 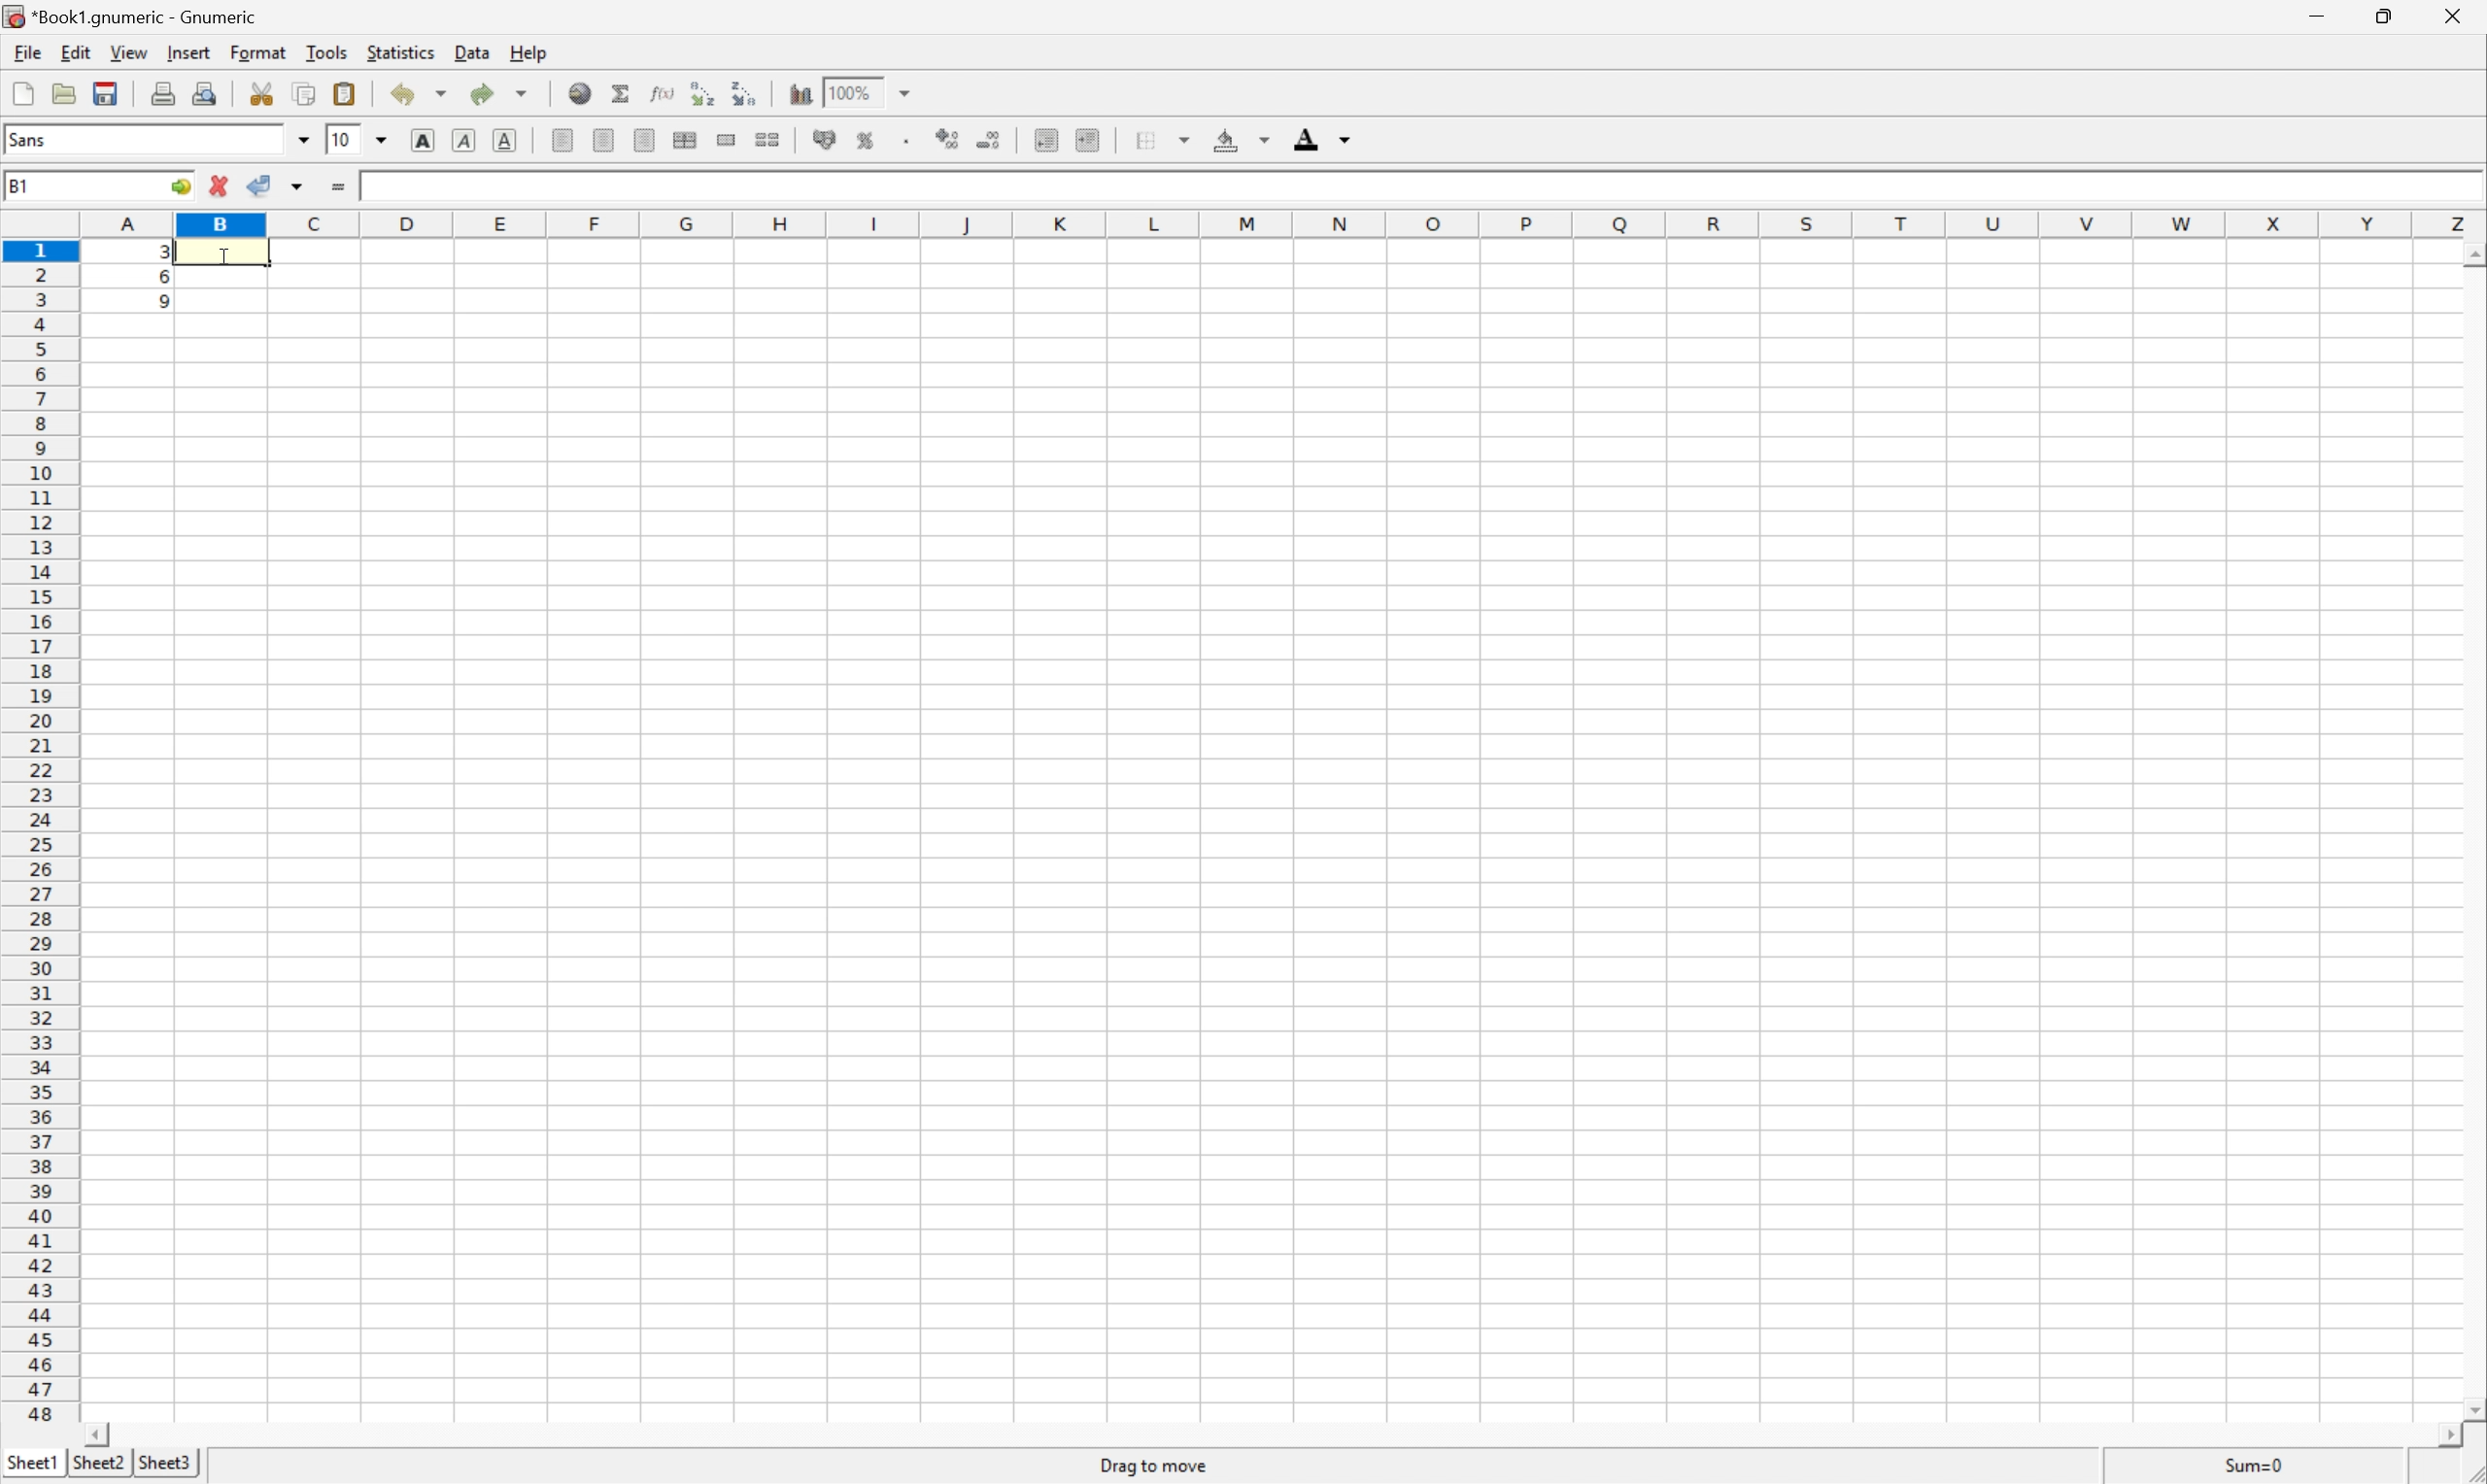 What do you see at coordinates (726, 140) in the screenshot?
I see `Merge a range of cells` at bounding box center [726, 140].